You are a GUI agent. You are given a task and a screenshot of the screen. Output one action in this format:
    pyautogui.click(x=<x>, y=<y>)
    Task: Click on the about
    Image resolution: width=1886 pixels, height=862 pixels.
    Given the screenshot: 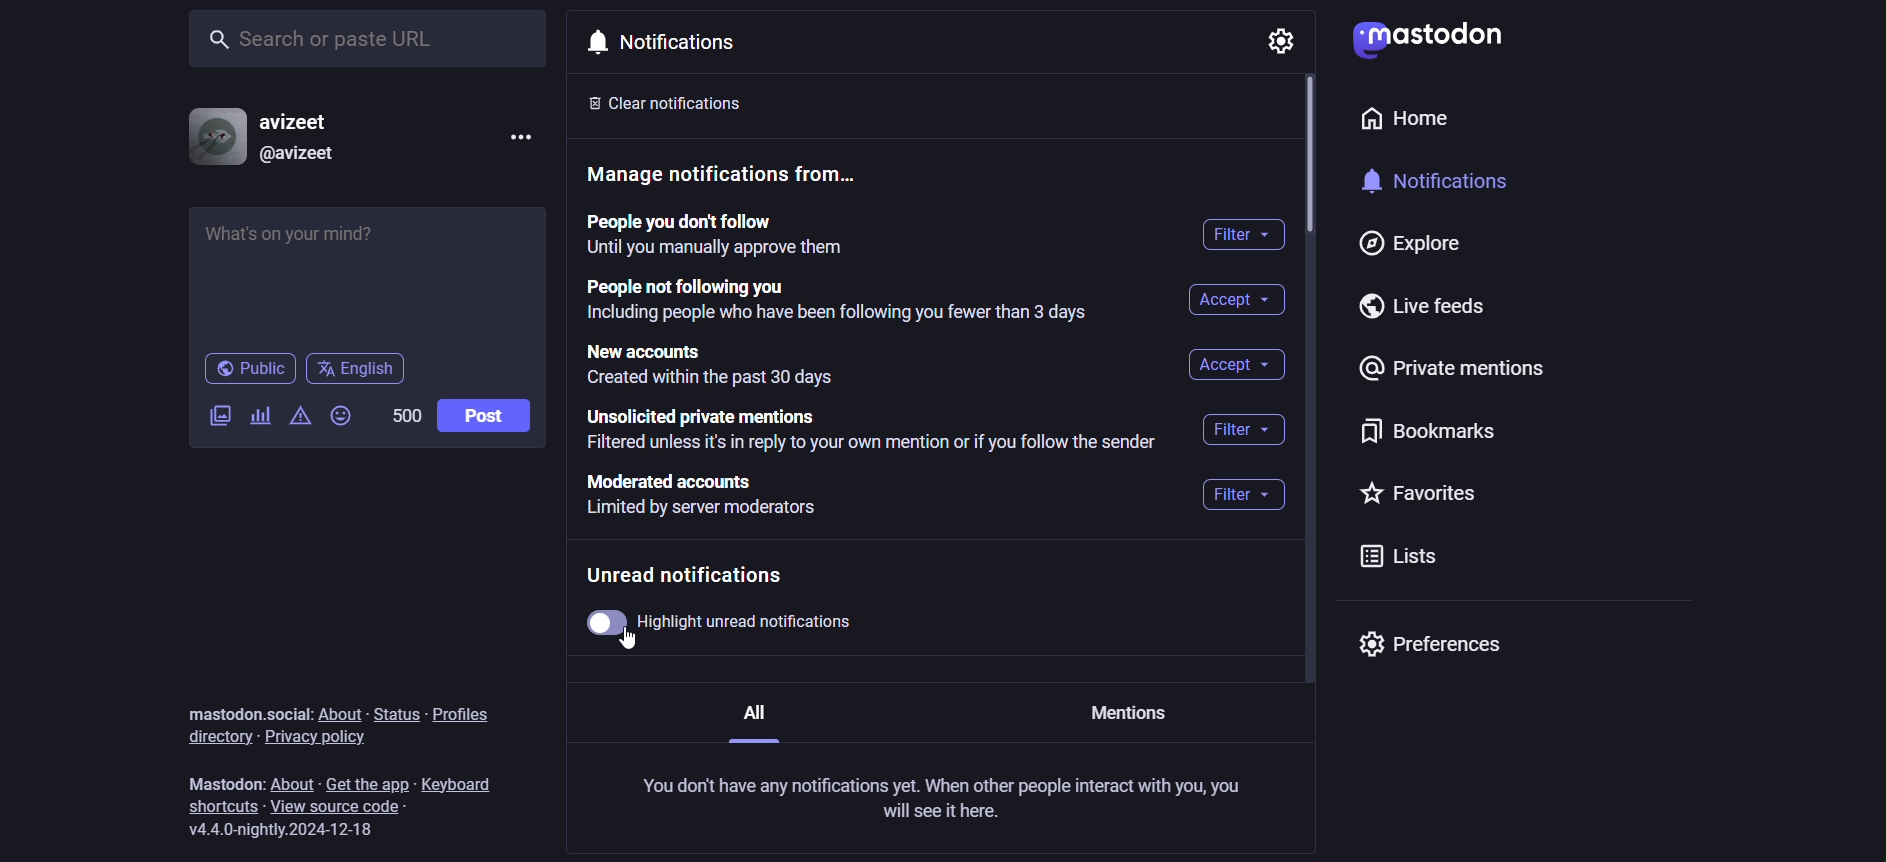 What is the action you would take?
    pyautogui.click(x=295, y=784)
    